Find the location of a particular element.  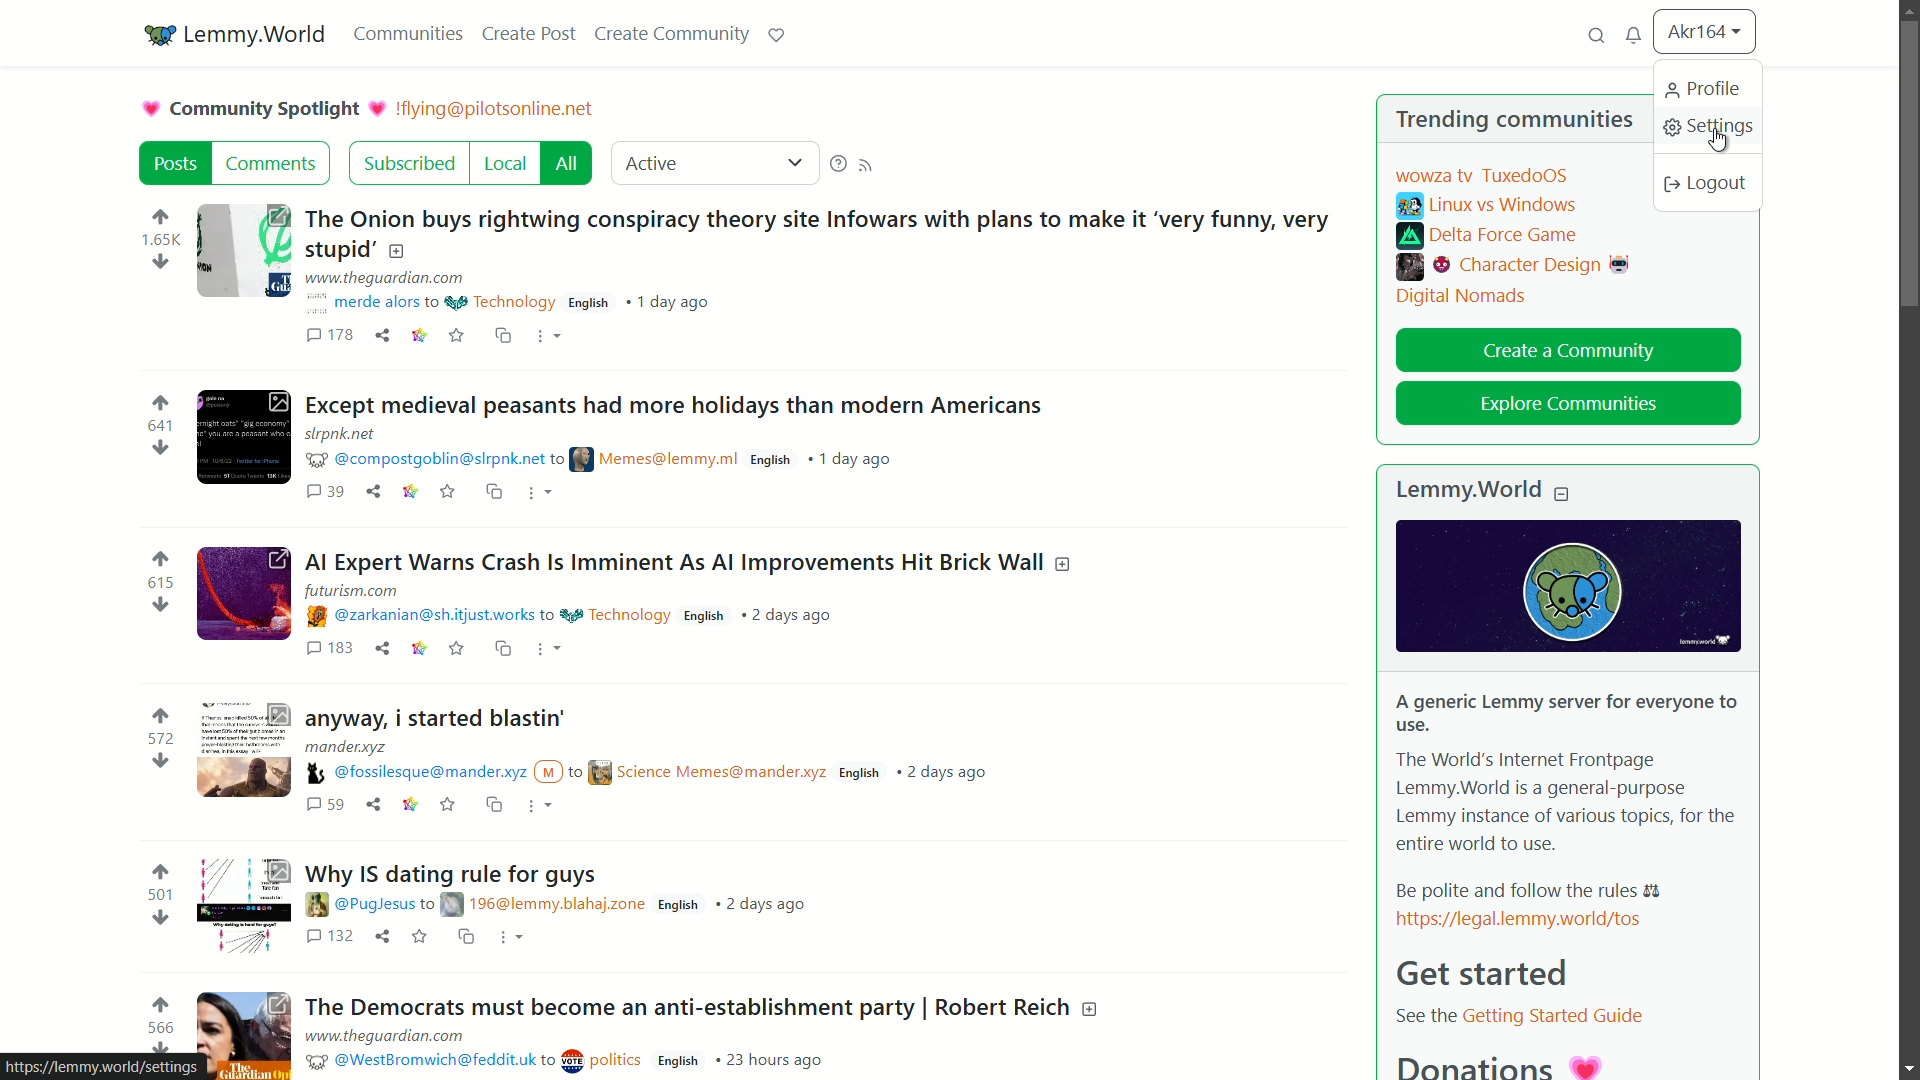

post-2 is located at coordinates (677, 400).